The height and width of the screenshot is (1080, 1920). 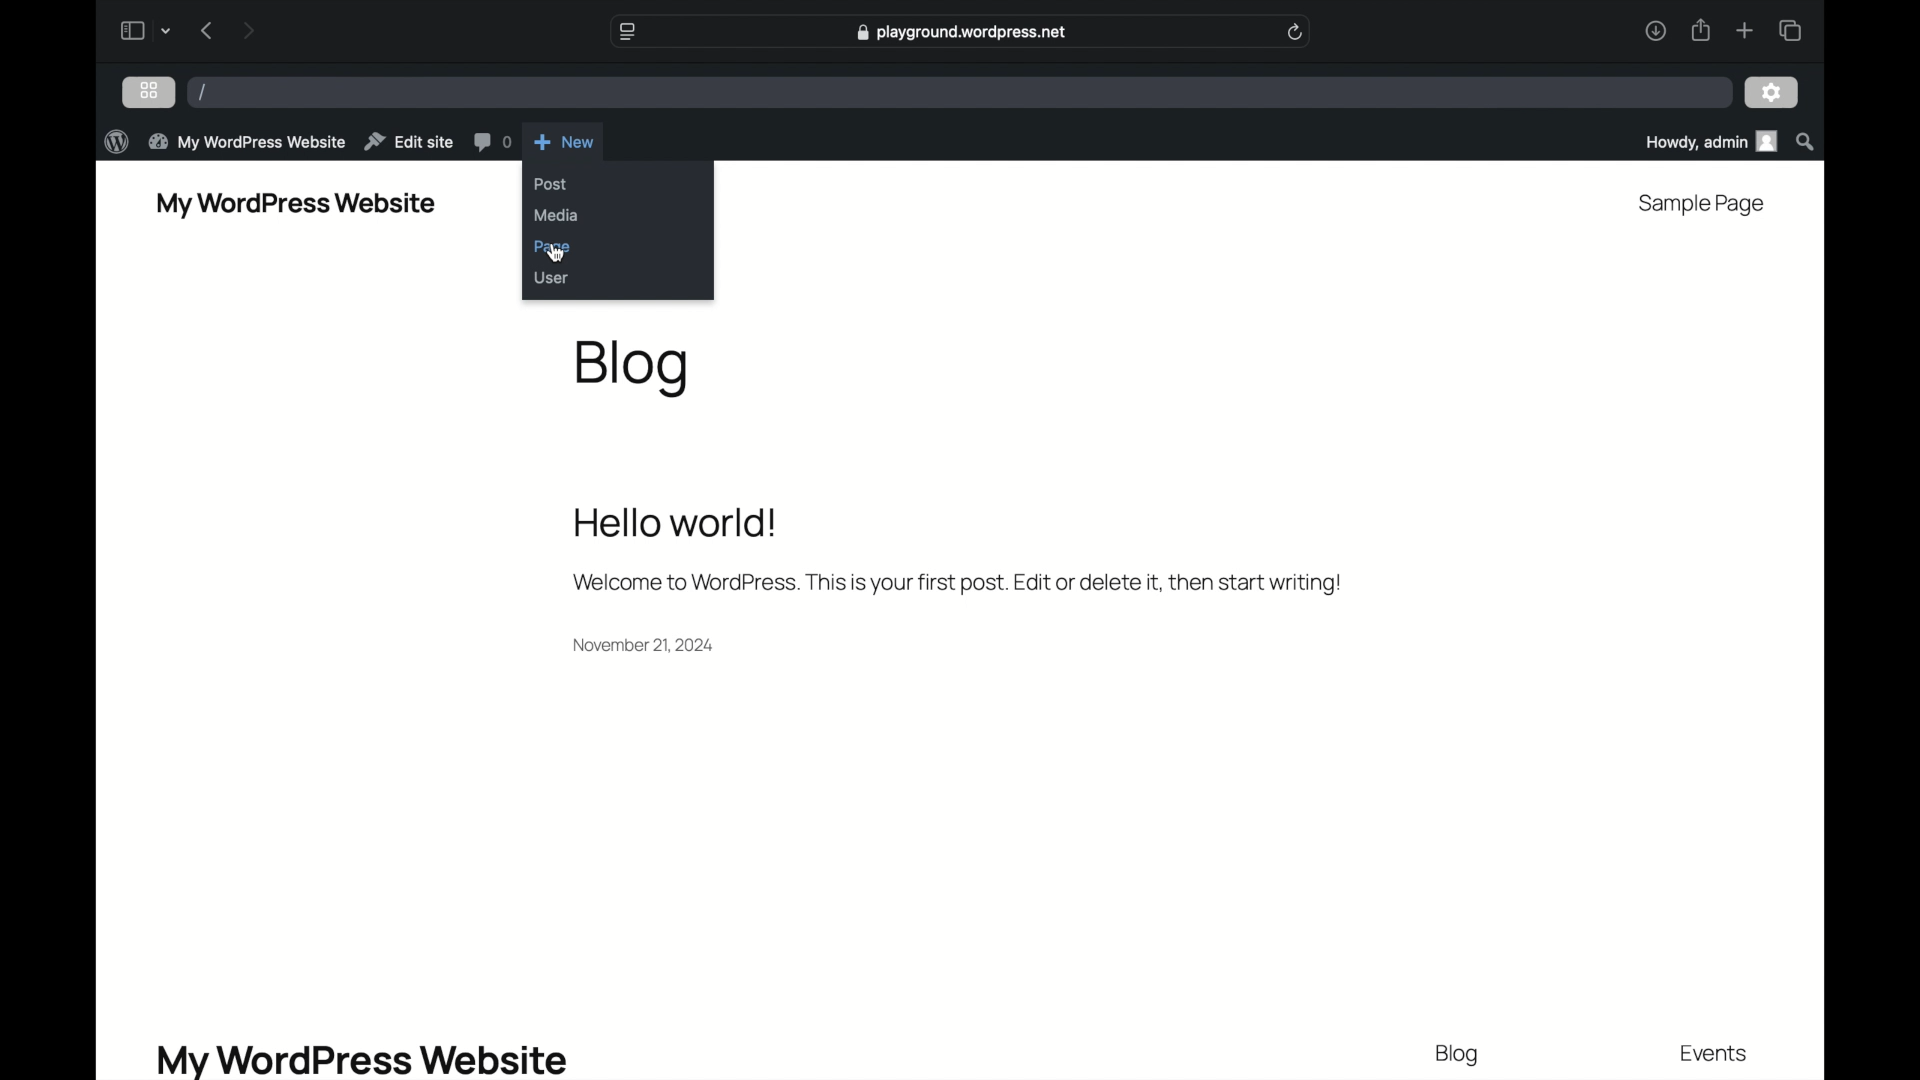 What do you see at coordinates (116, 142) in the screenshot?
I see `wordpress` at bounding box center [116, 142].